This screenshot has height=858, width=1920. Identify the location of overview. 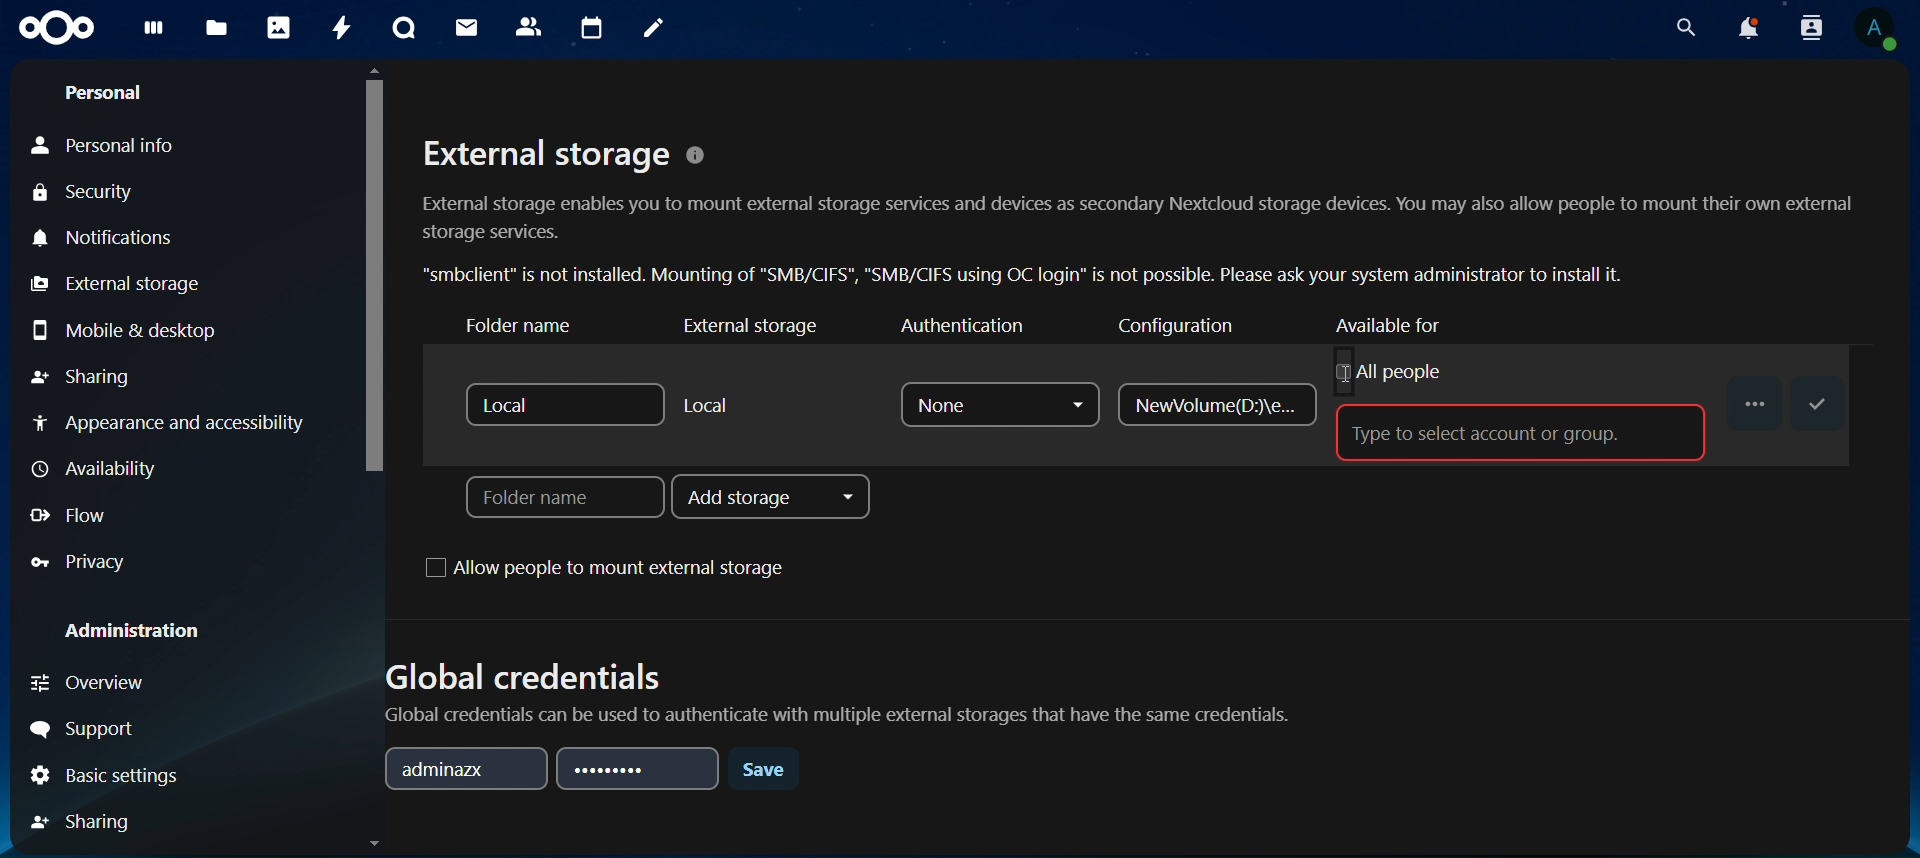
(95, 685).